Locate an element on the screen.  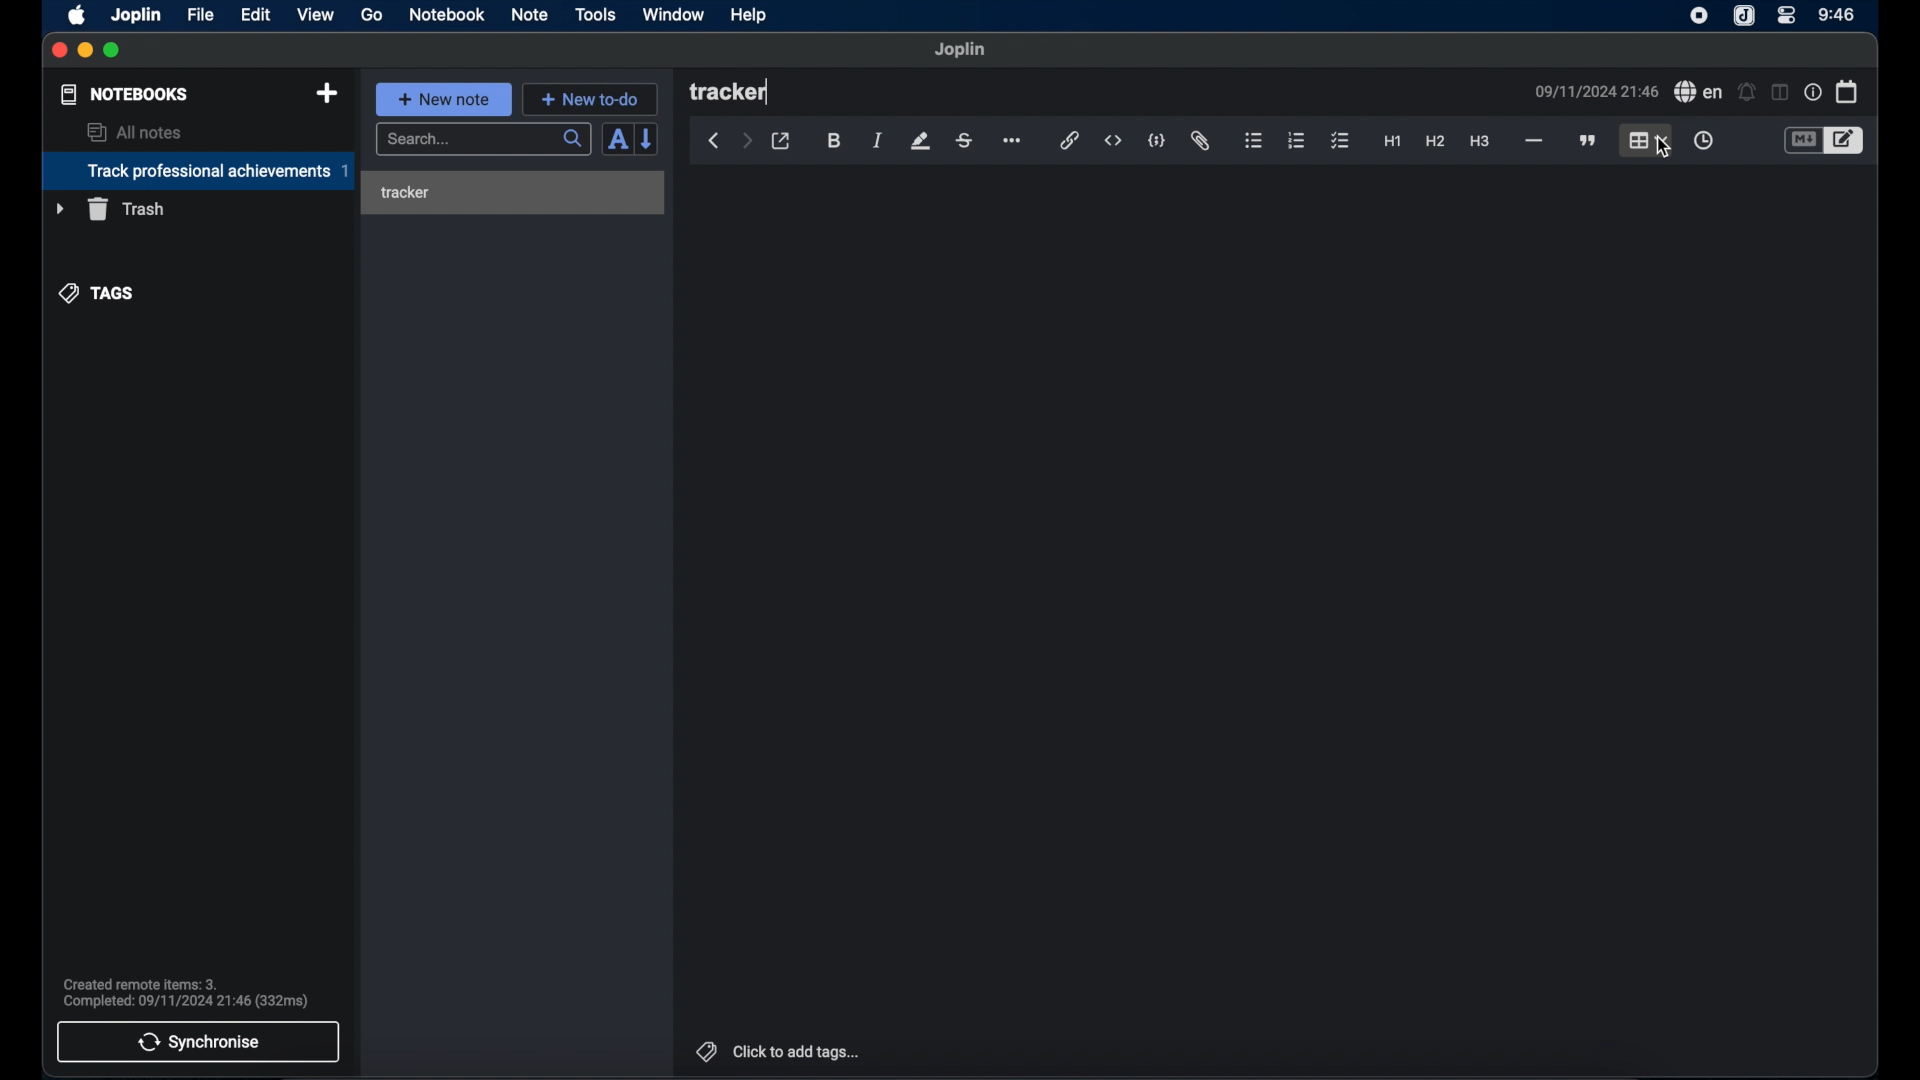
tracker is located at coordinates (731, 93).